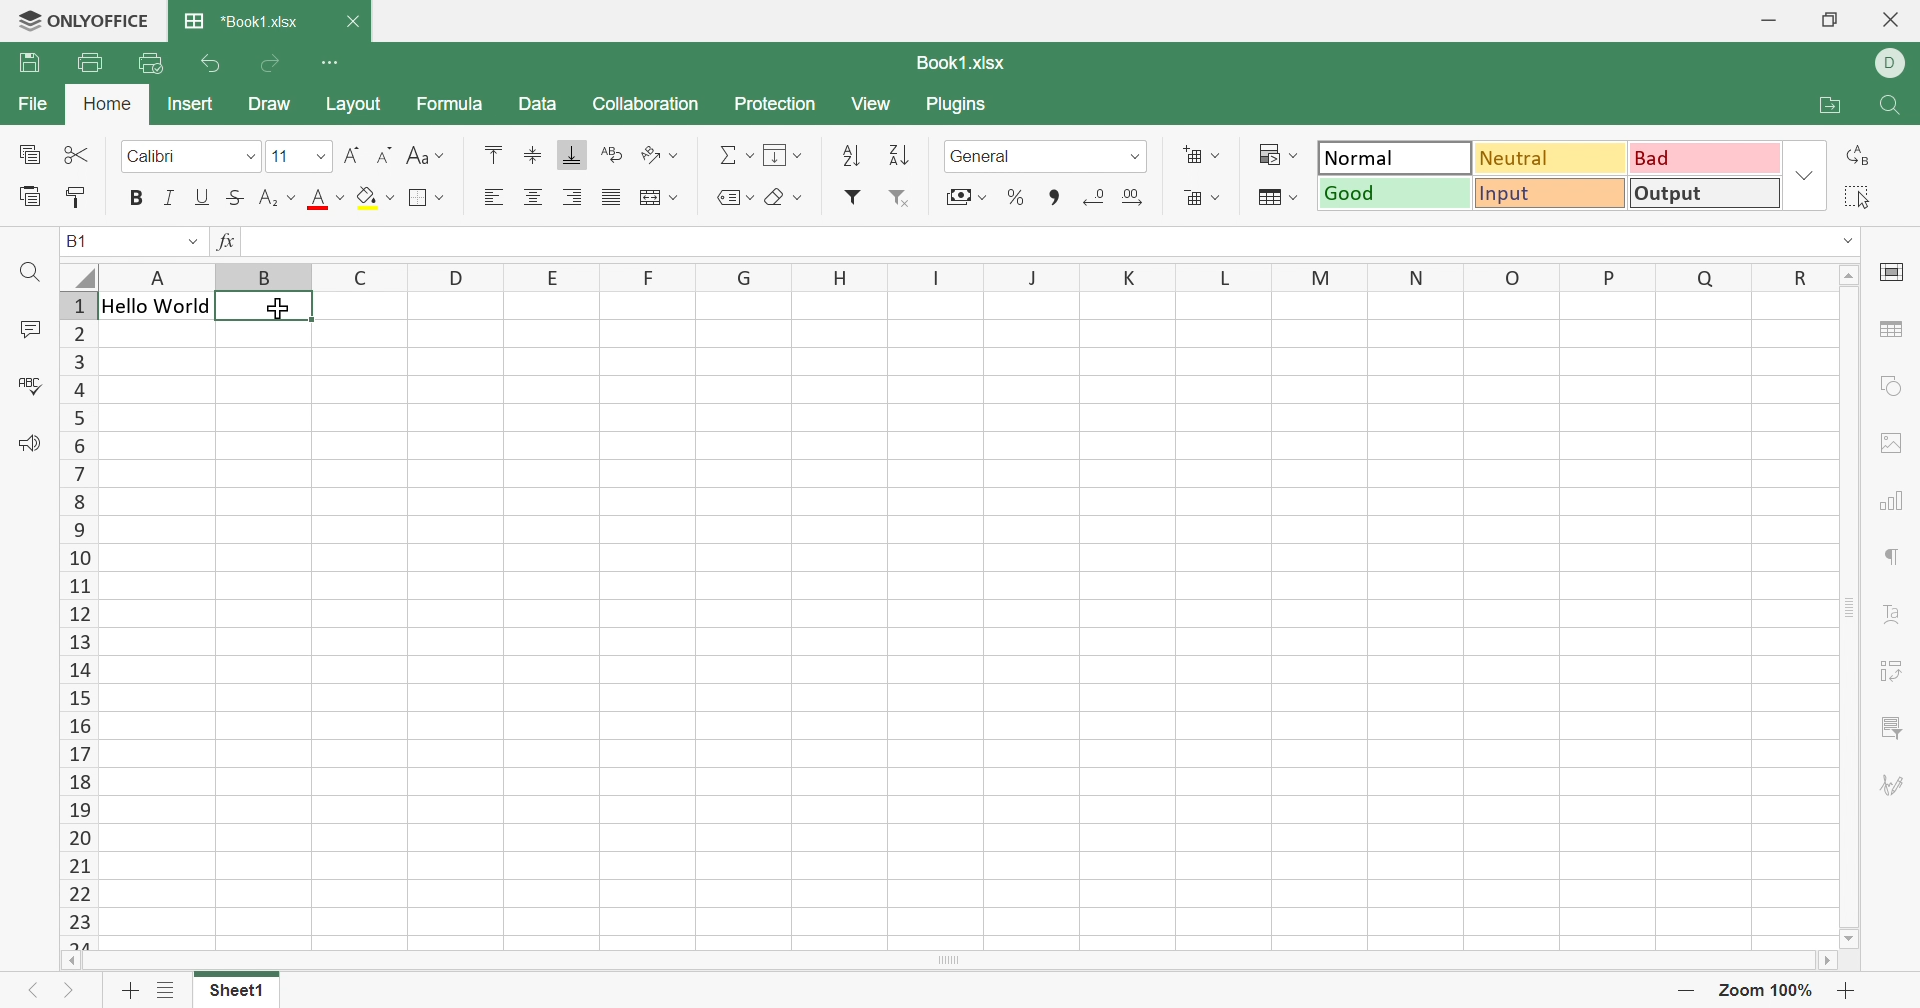 The height and width of the screenshot is (1008, 1920). Describe the element at coordinates (167, 994) in the screenshot. I see `List of sheets` at that location.